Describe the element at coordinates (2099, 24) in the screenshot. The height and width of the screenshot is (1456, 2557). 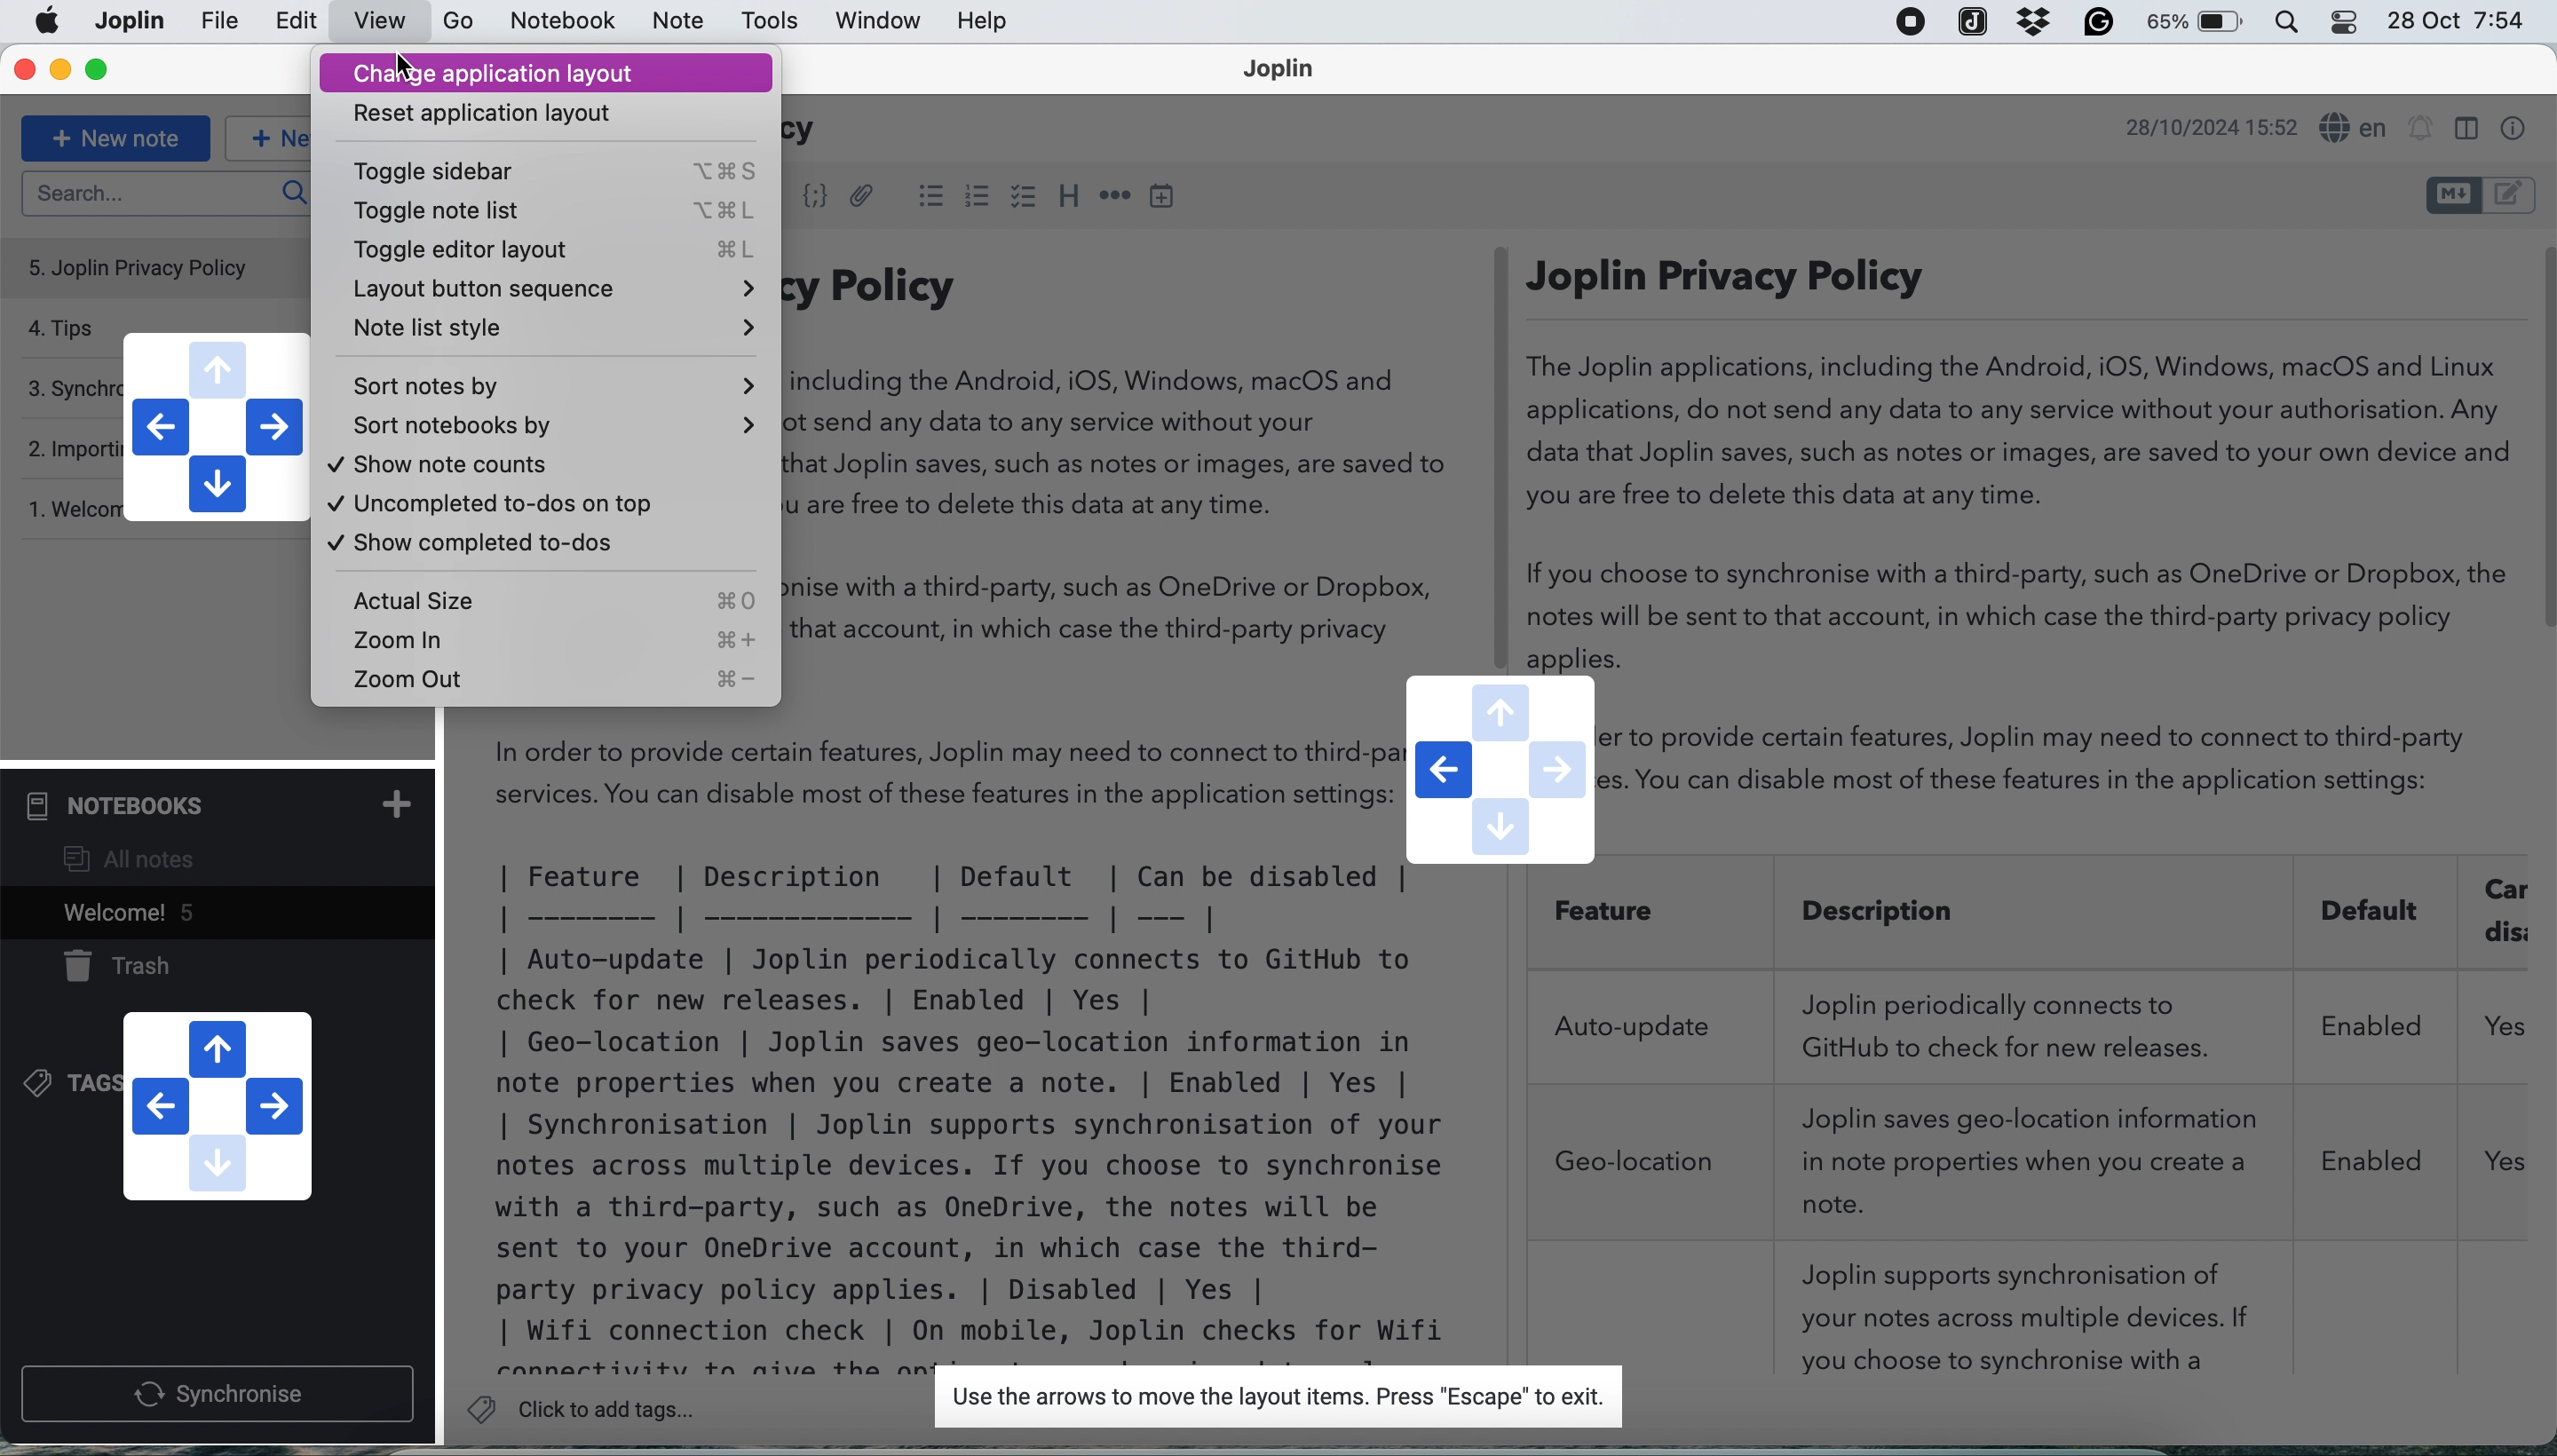
I see `grammarly` at that location.